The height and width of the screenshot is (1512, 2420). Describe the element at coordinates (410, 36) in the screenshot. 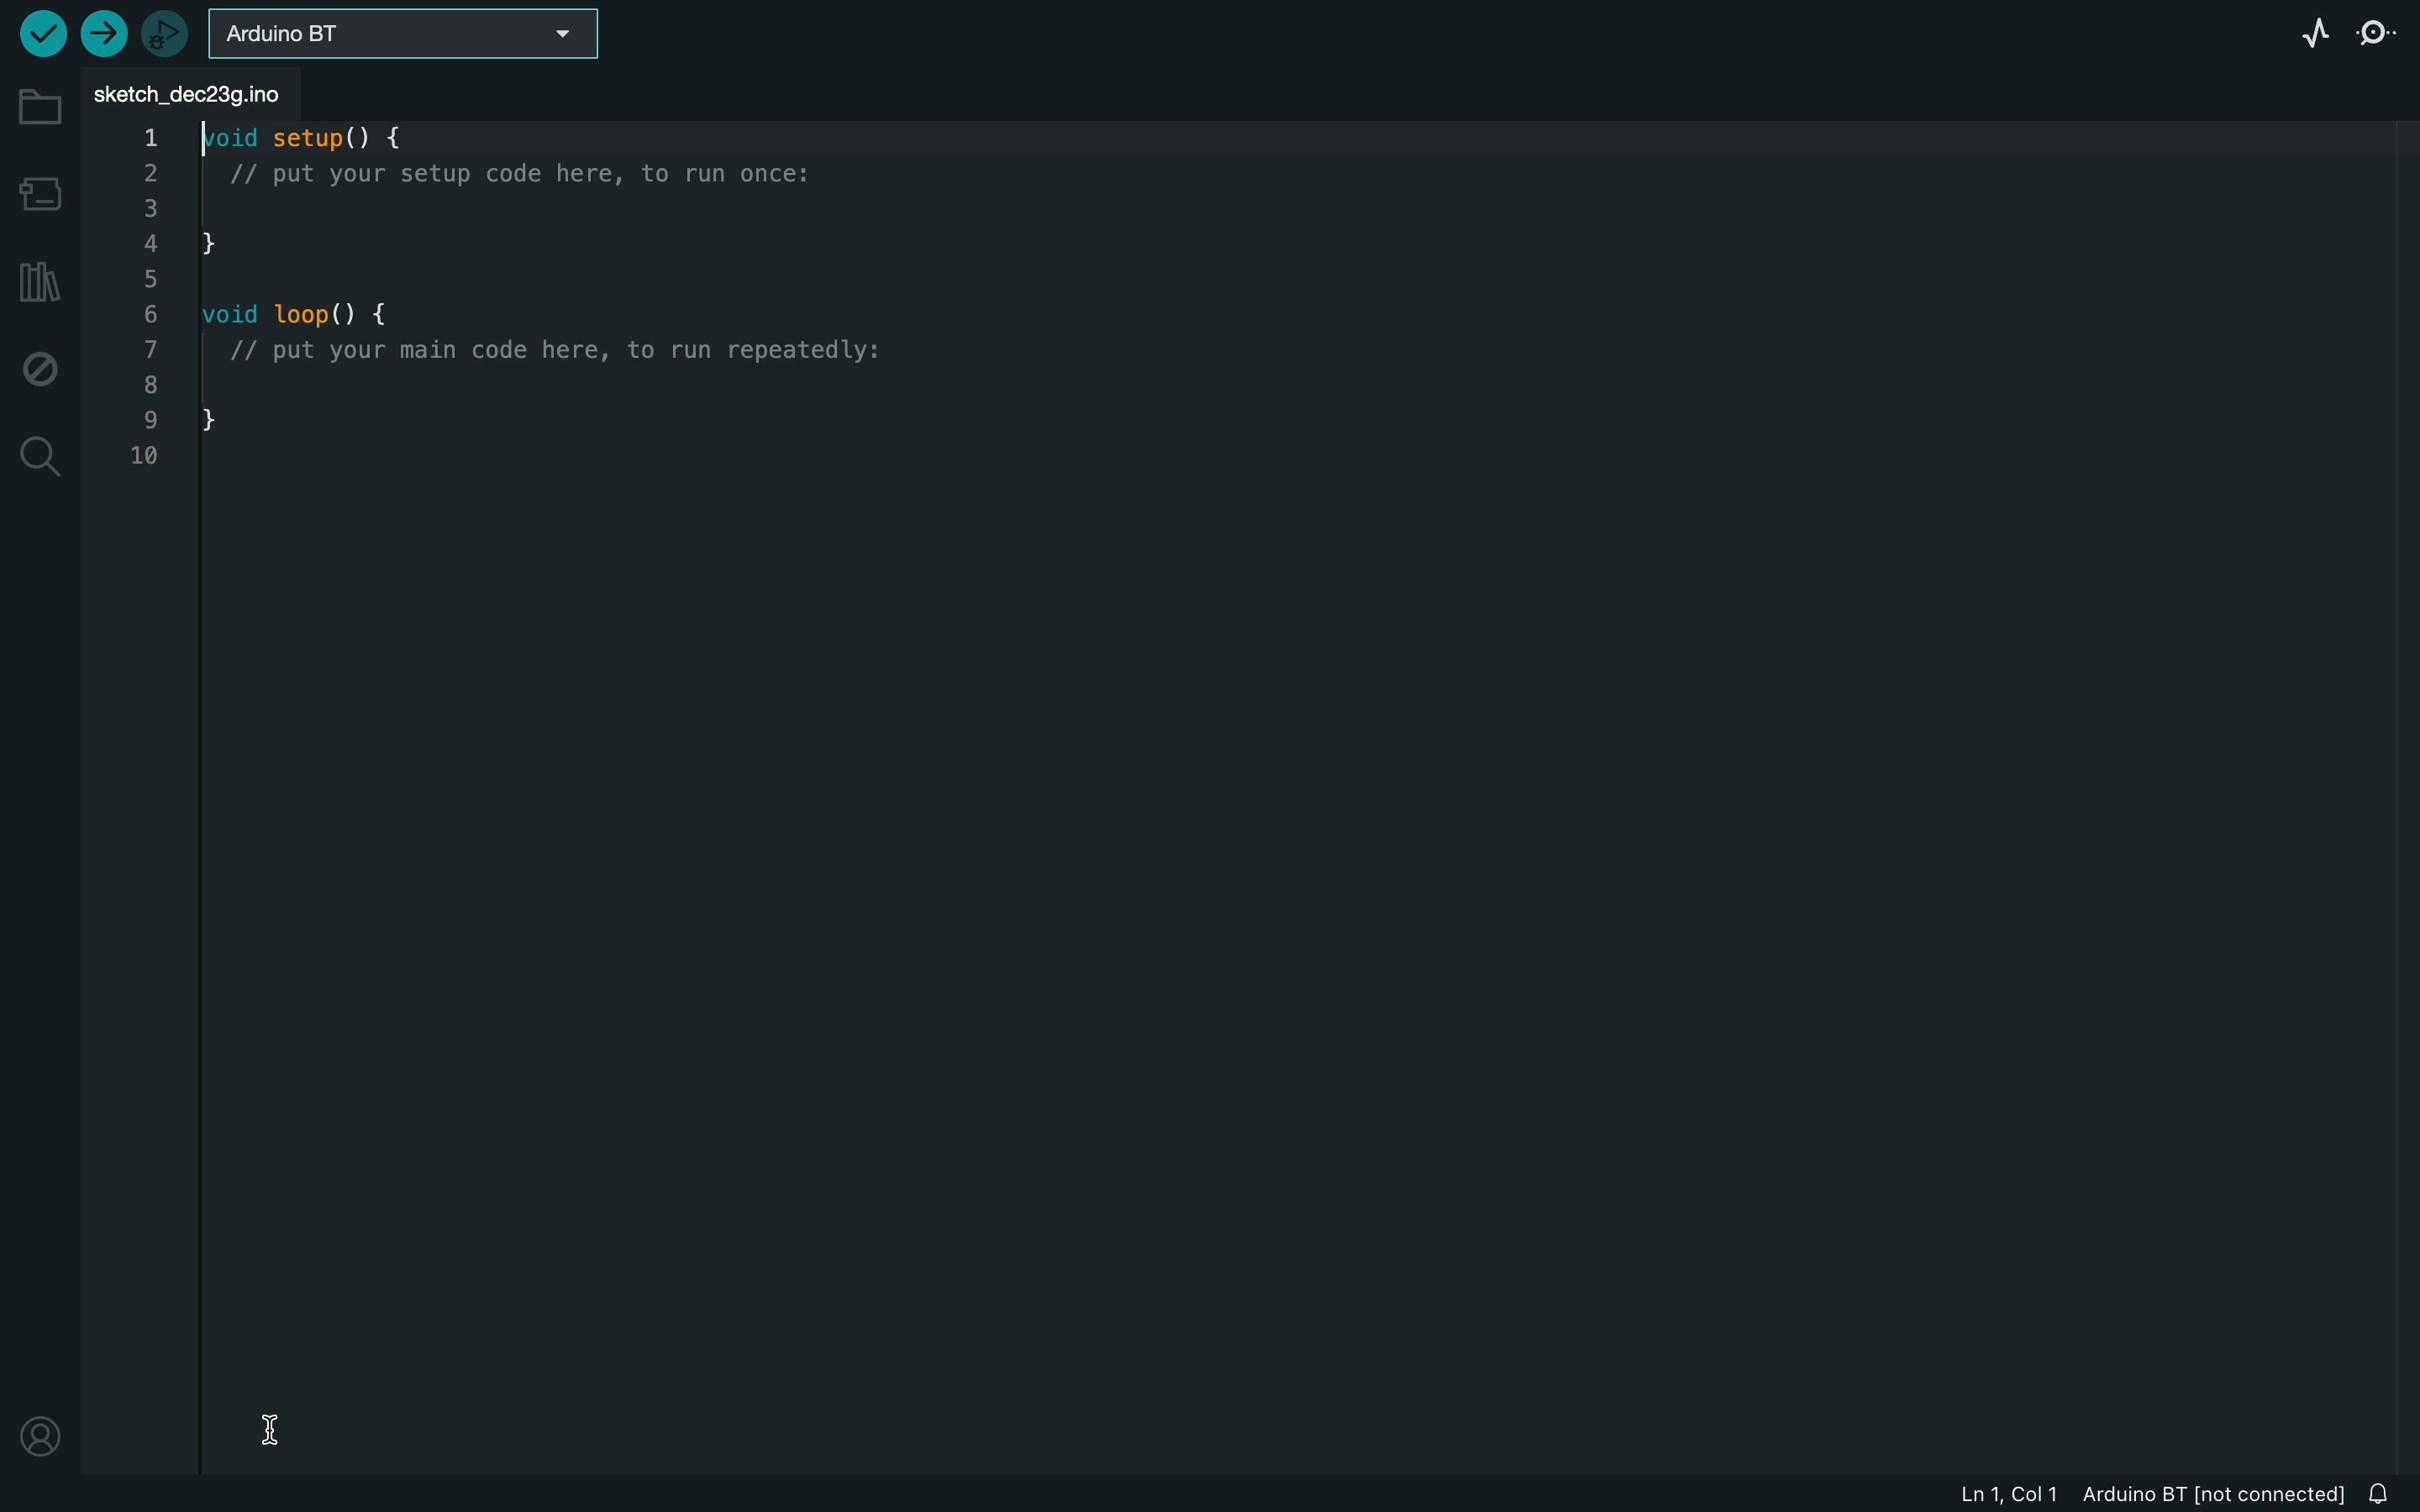

I see `board selecter` at that location.